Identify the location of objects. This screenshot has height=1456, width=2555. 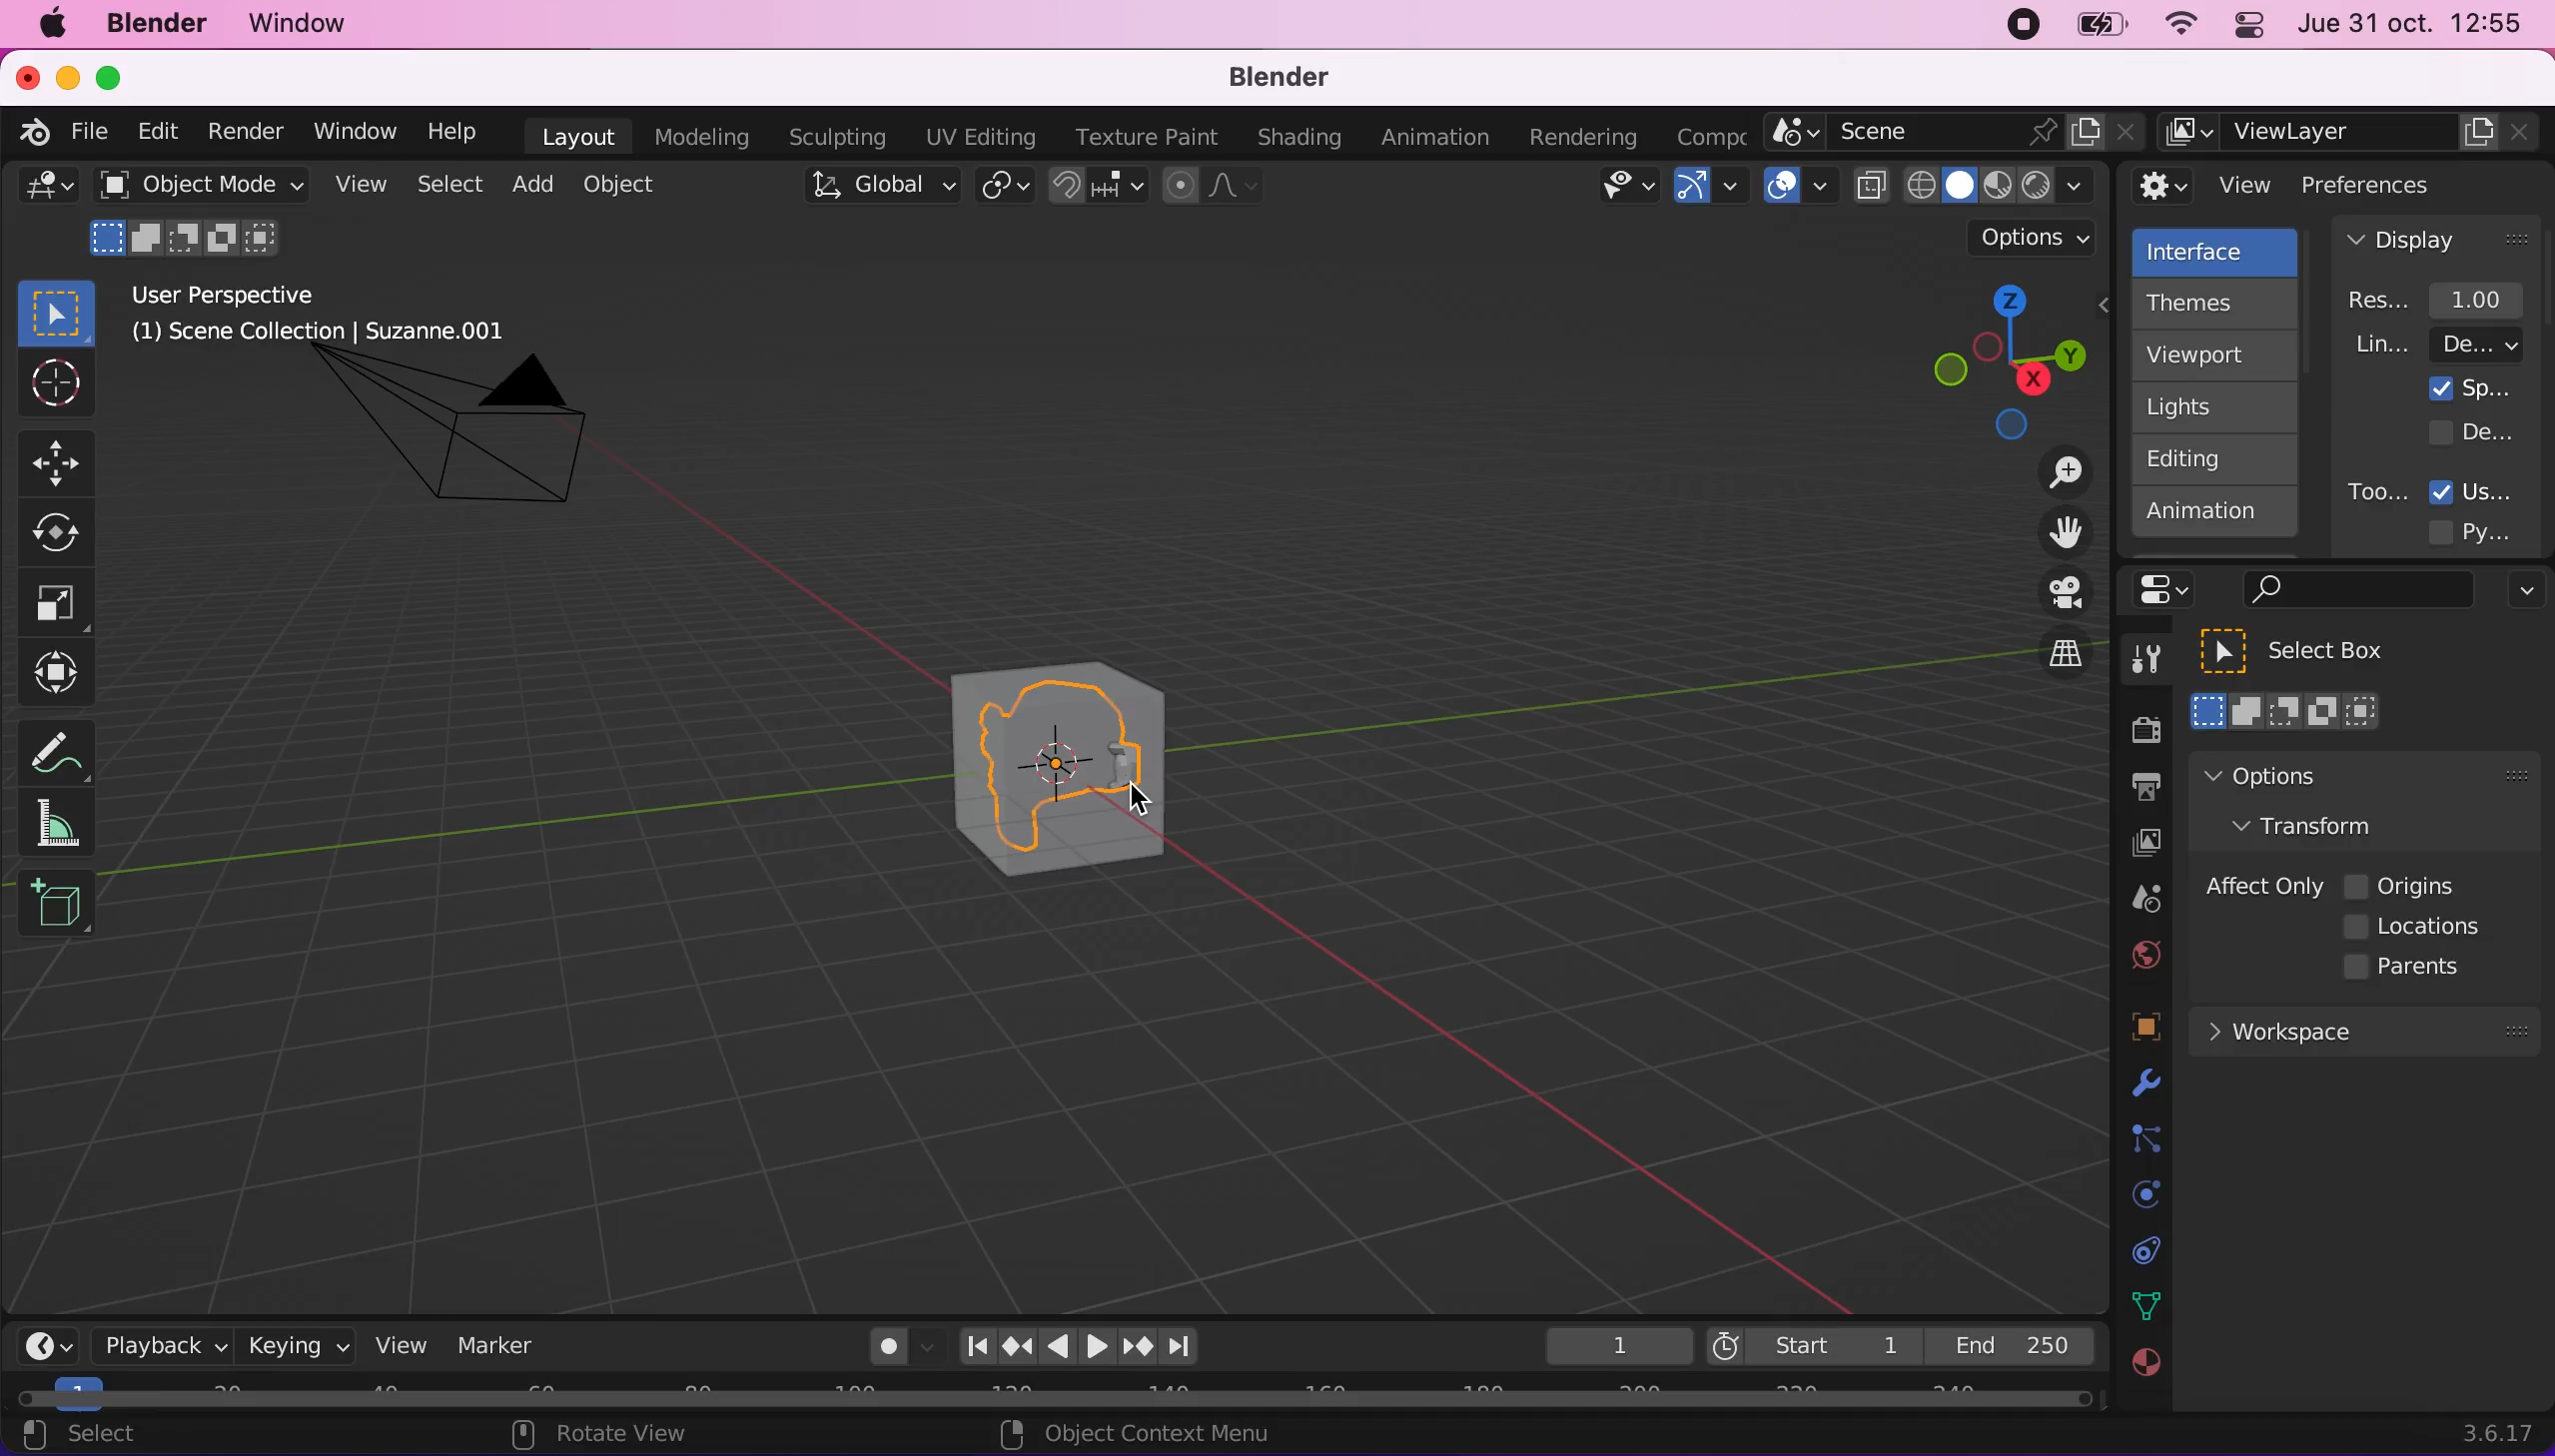
(2121, 1029).